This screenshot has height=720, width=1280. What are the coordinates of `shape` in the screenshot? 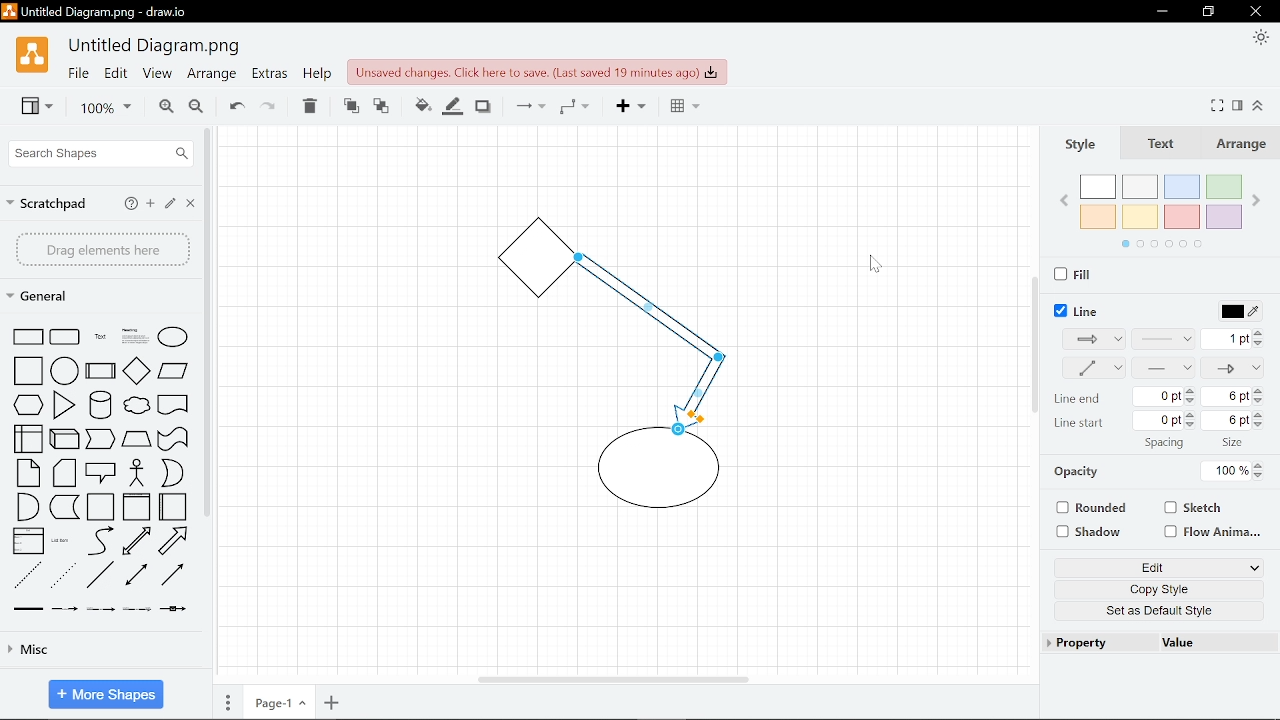 It's located at (174, 507).